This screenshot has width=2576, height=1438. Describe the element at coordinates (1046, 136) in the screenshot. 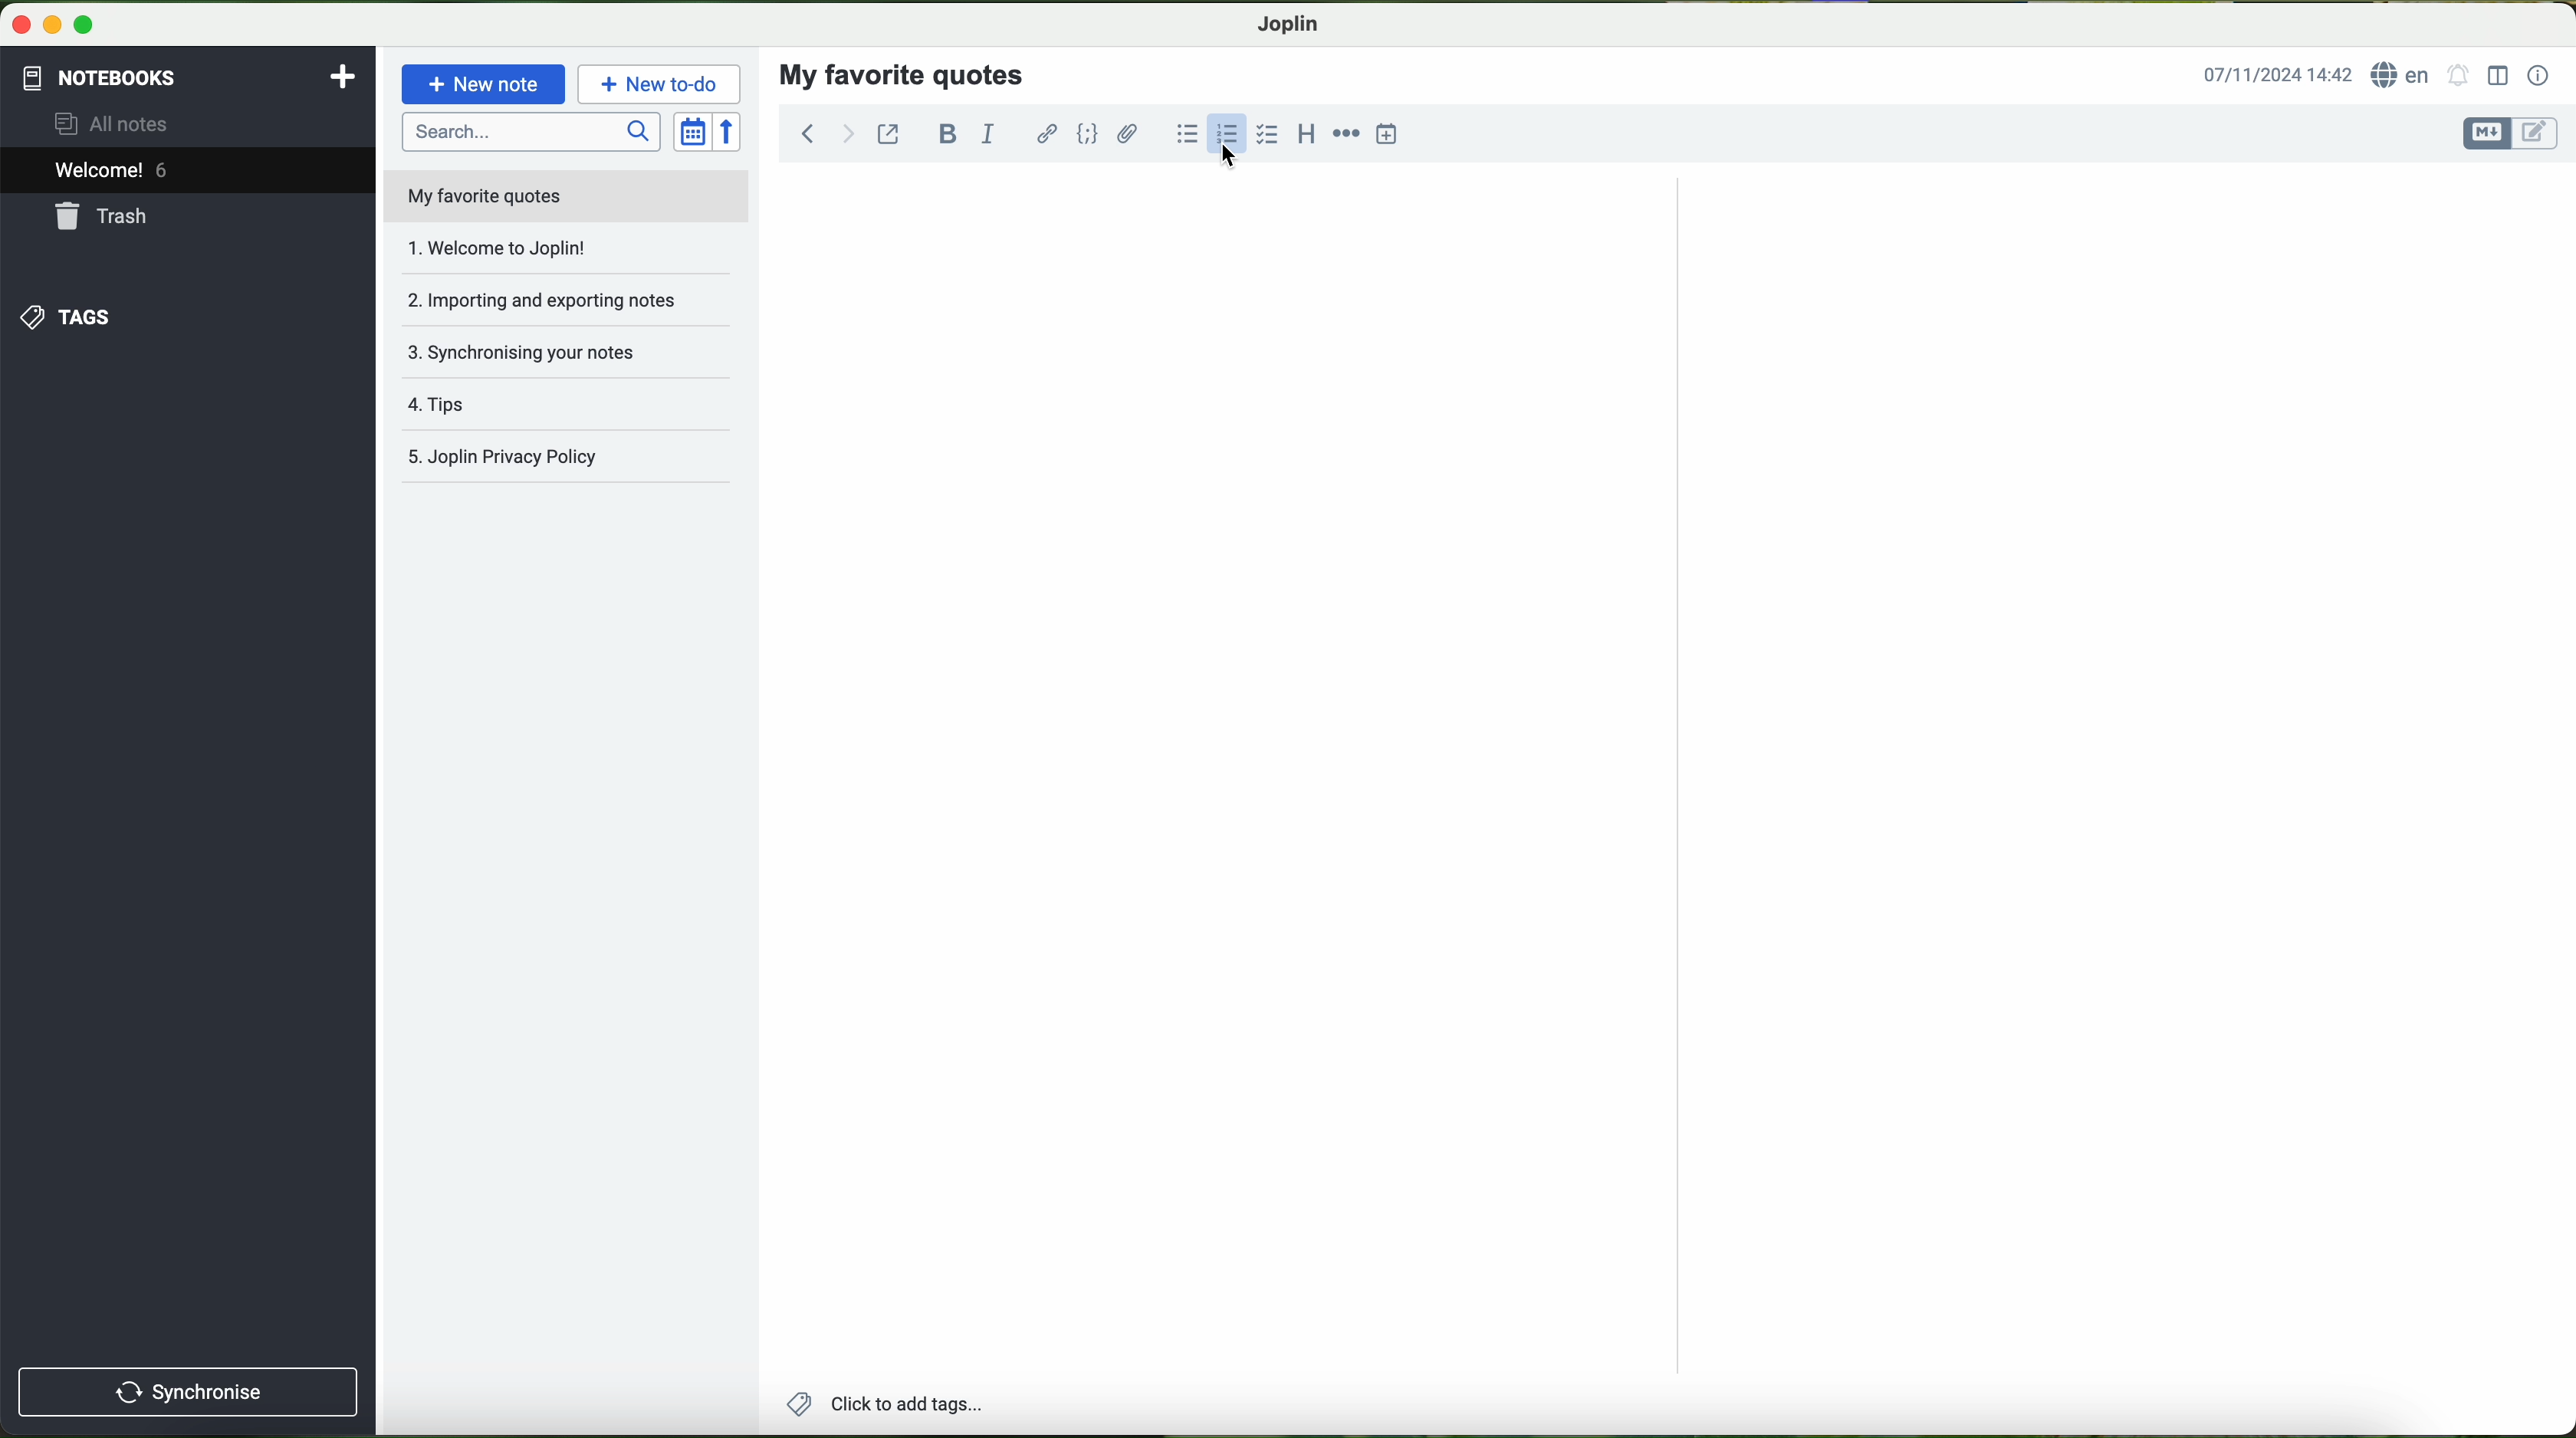

I see `hyperlink` at that location.